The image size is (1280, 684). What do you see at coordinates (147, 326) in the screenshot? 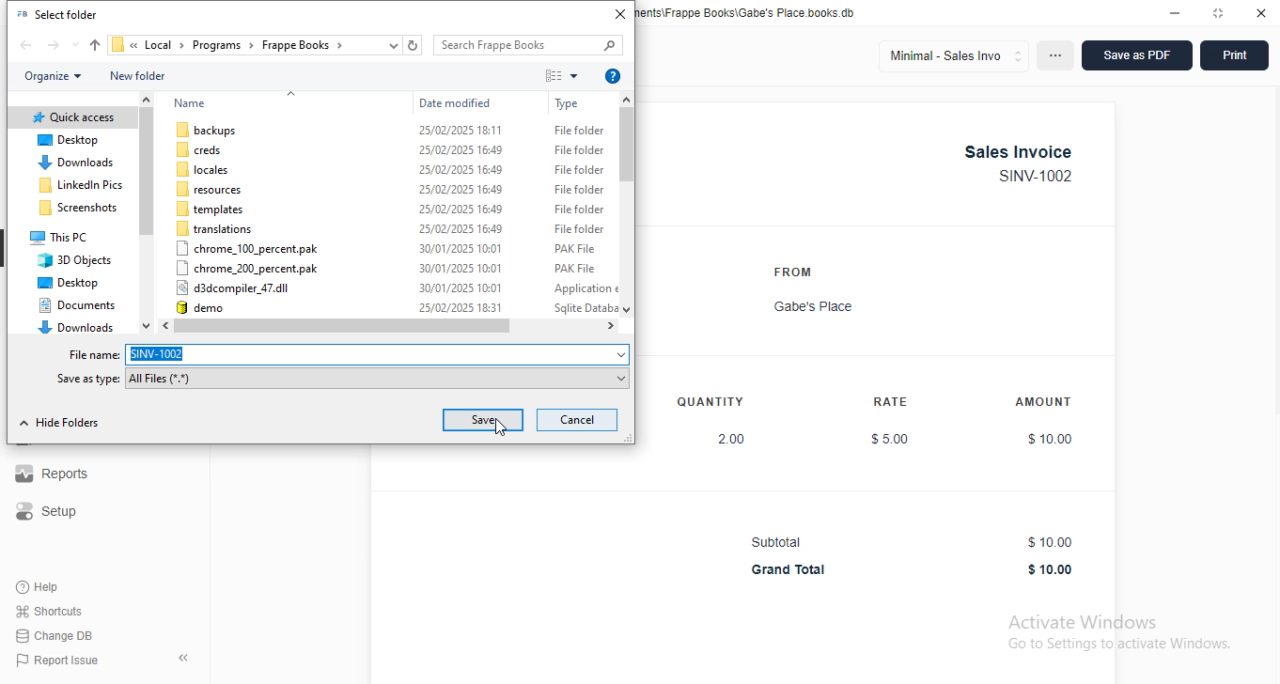
I see `scroll down` at bounding box center [147, 326].